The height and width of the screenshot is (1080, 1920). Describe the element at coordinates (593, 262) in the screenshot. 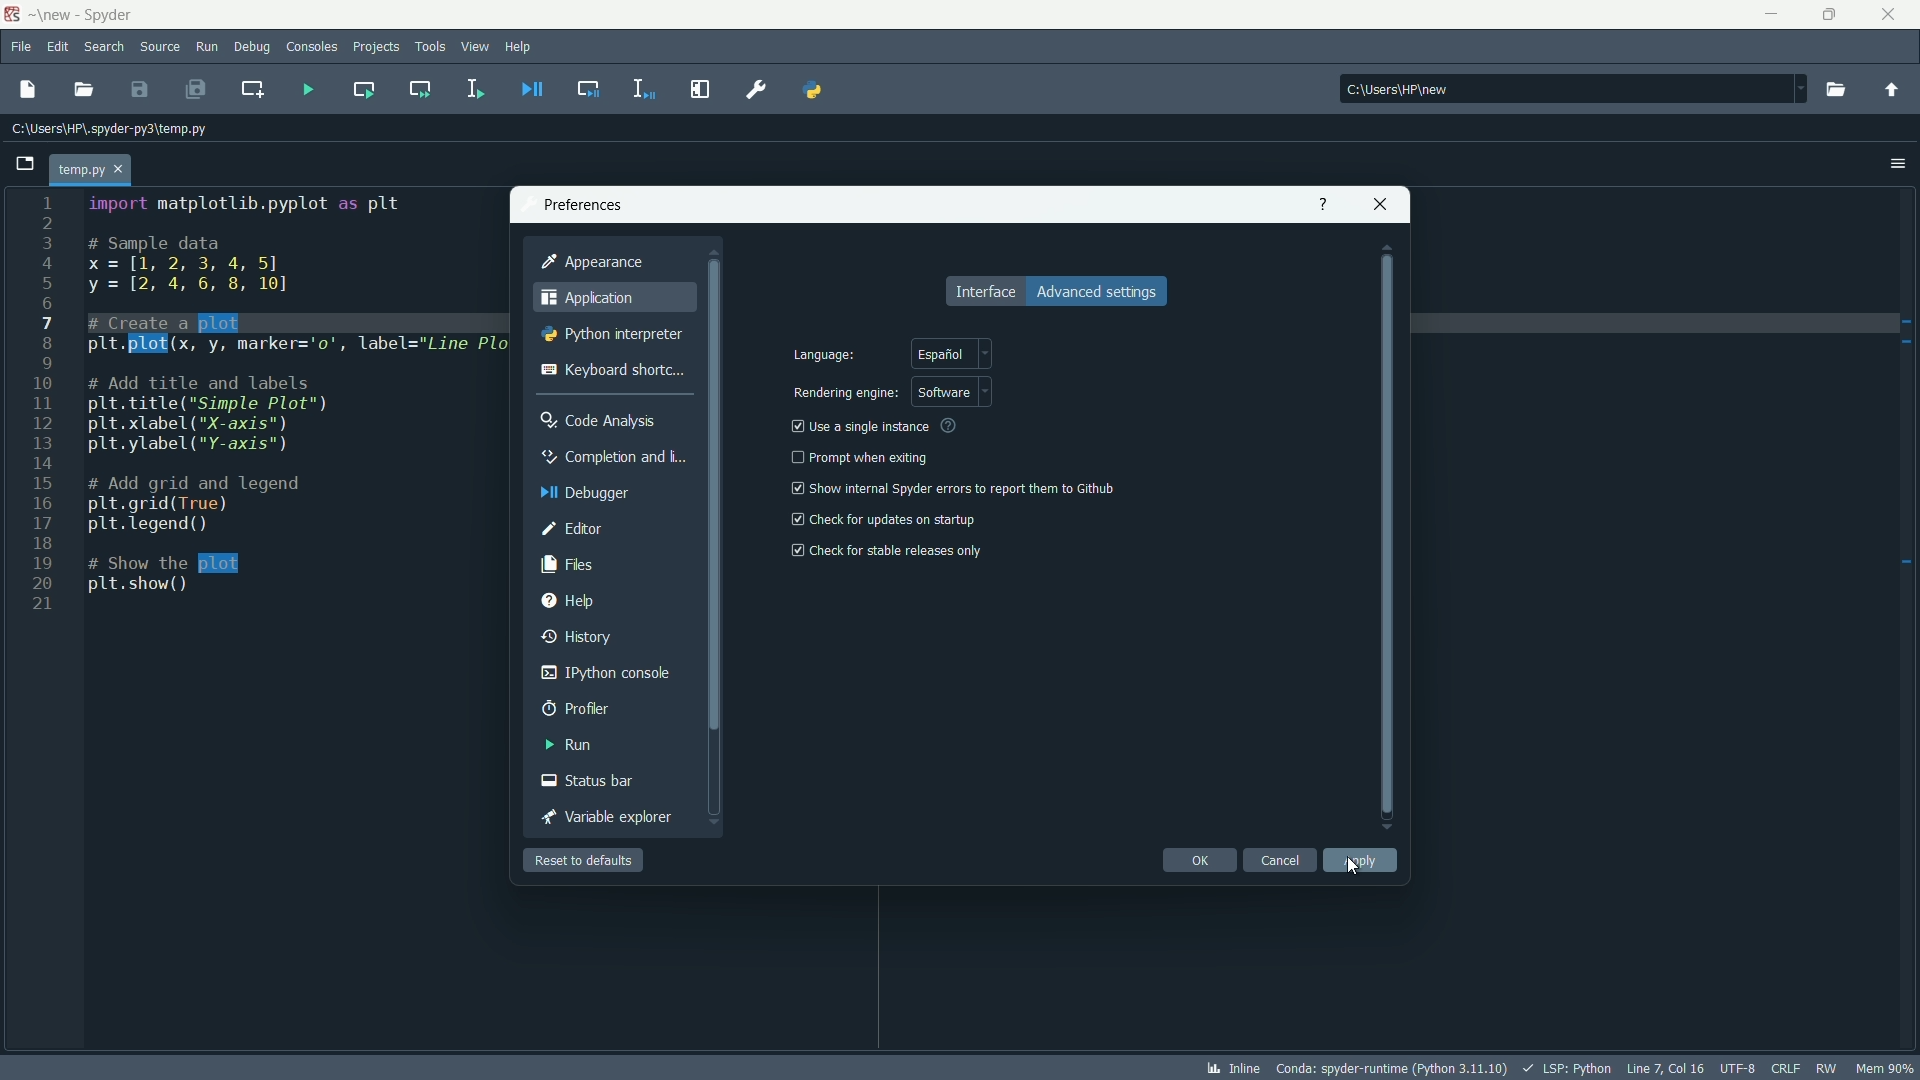

I see `appearance` at that location.